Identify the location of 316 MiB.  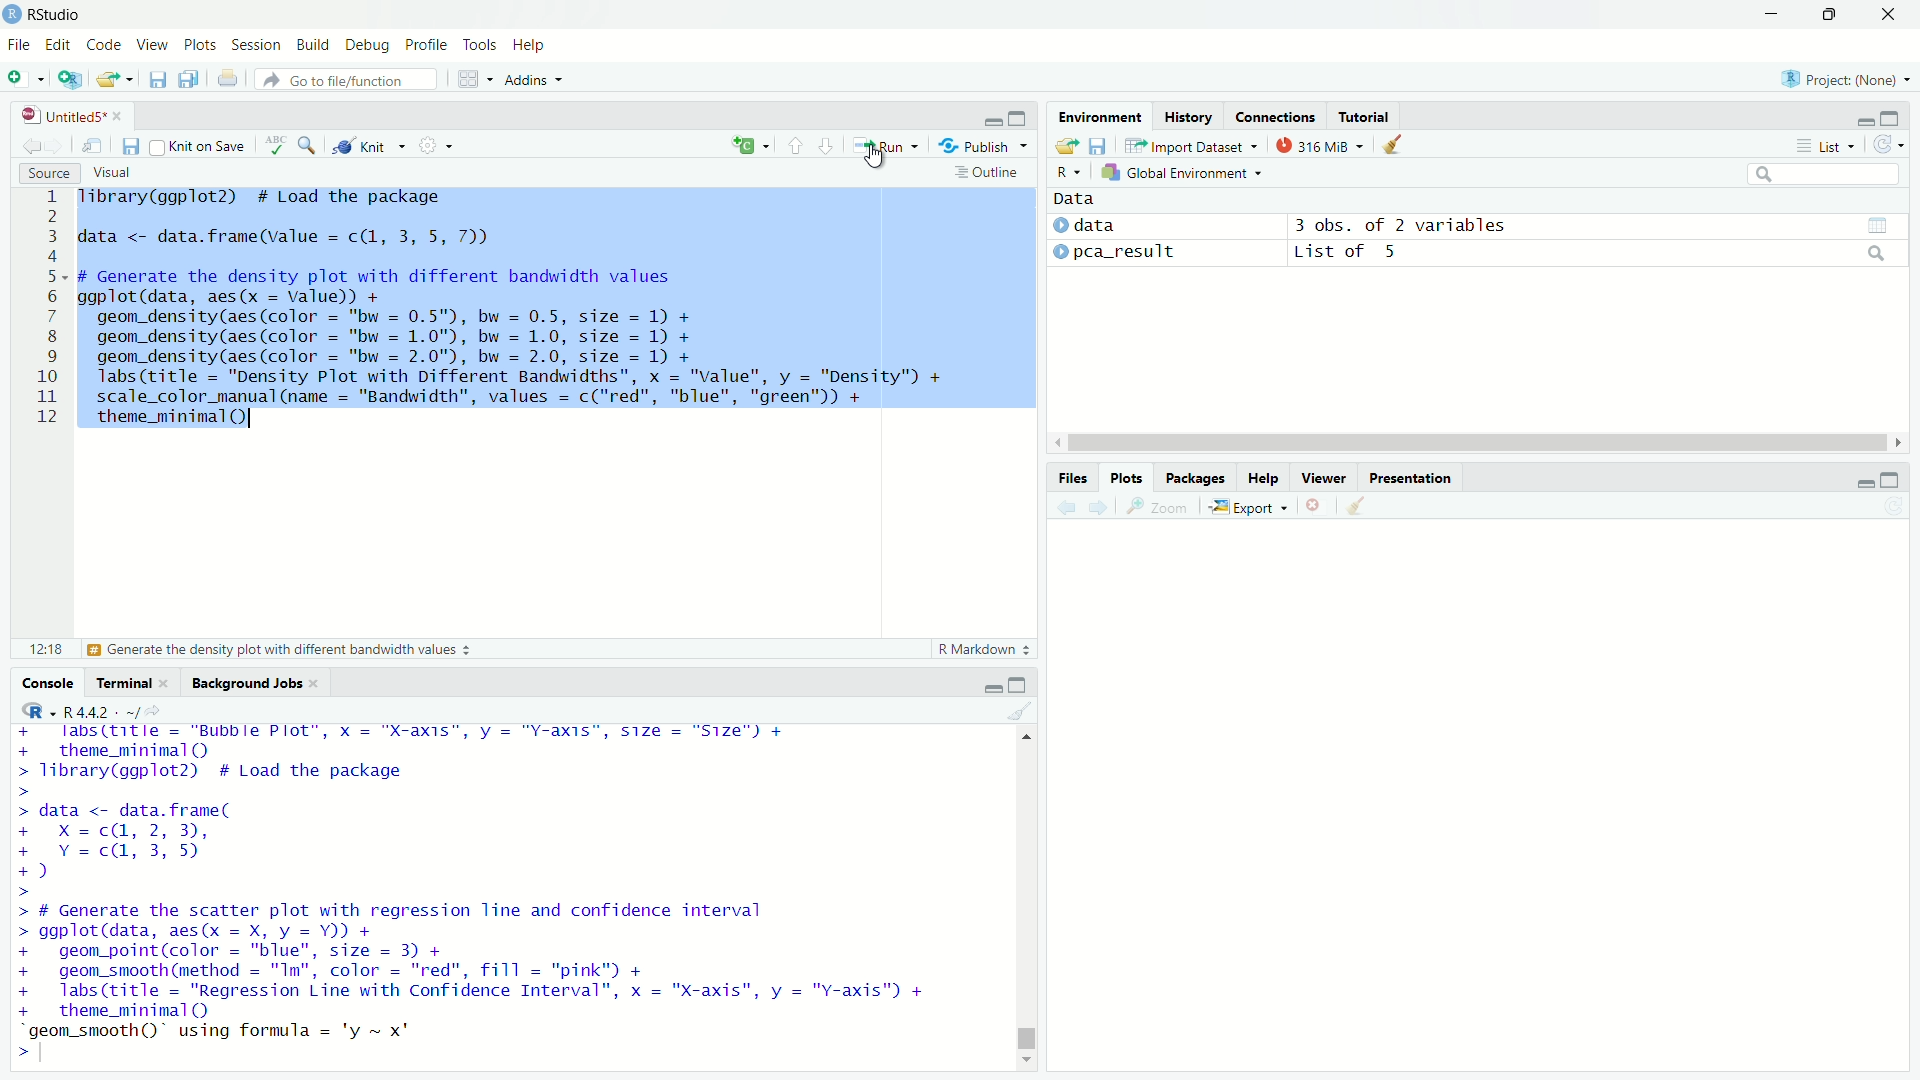
(1319, 145).